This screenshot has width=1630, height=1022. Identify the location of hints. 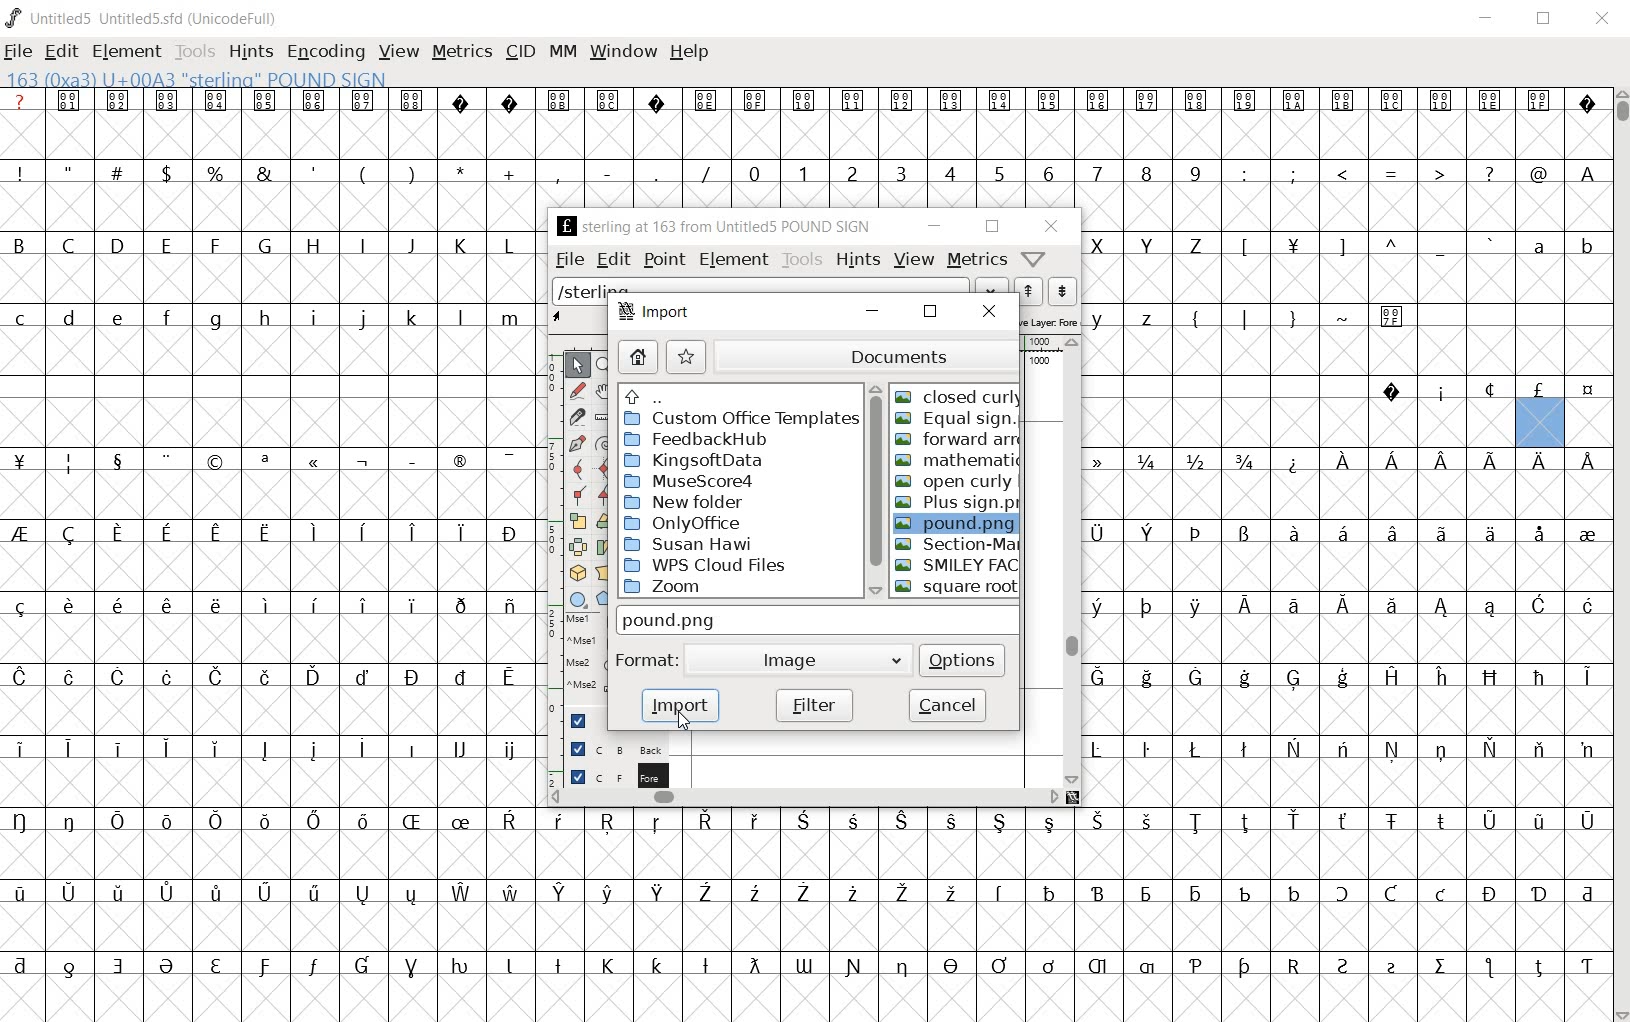
(858, 258).